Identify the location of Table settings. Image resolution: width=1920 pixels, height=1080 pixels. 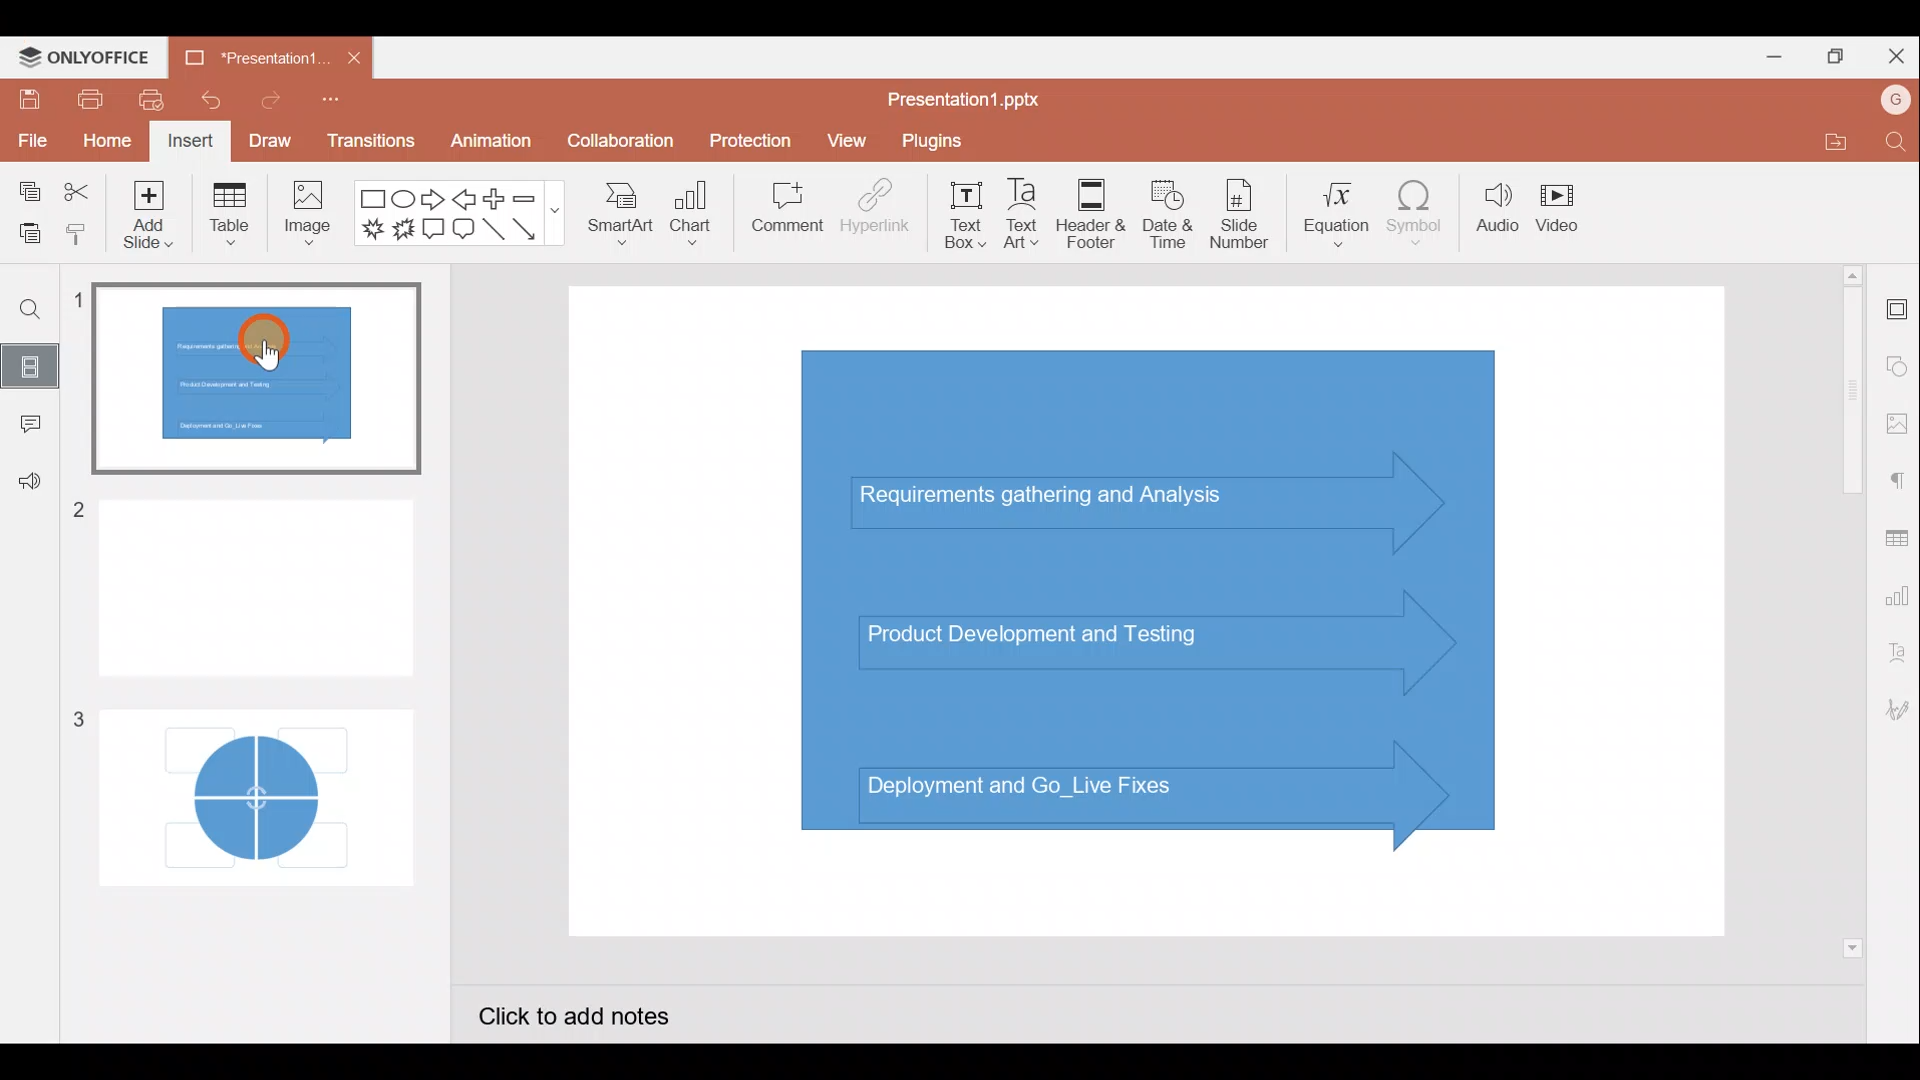
(1898, 538).